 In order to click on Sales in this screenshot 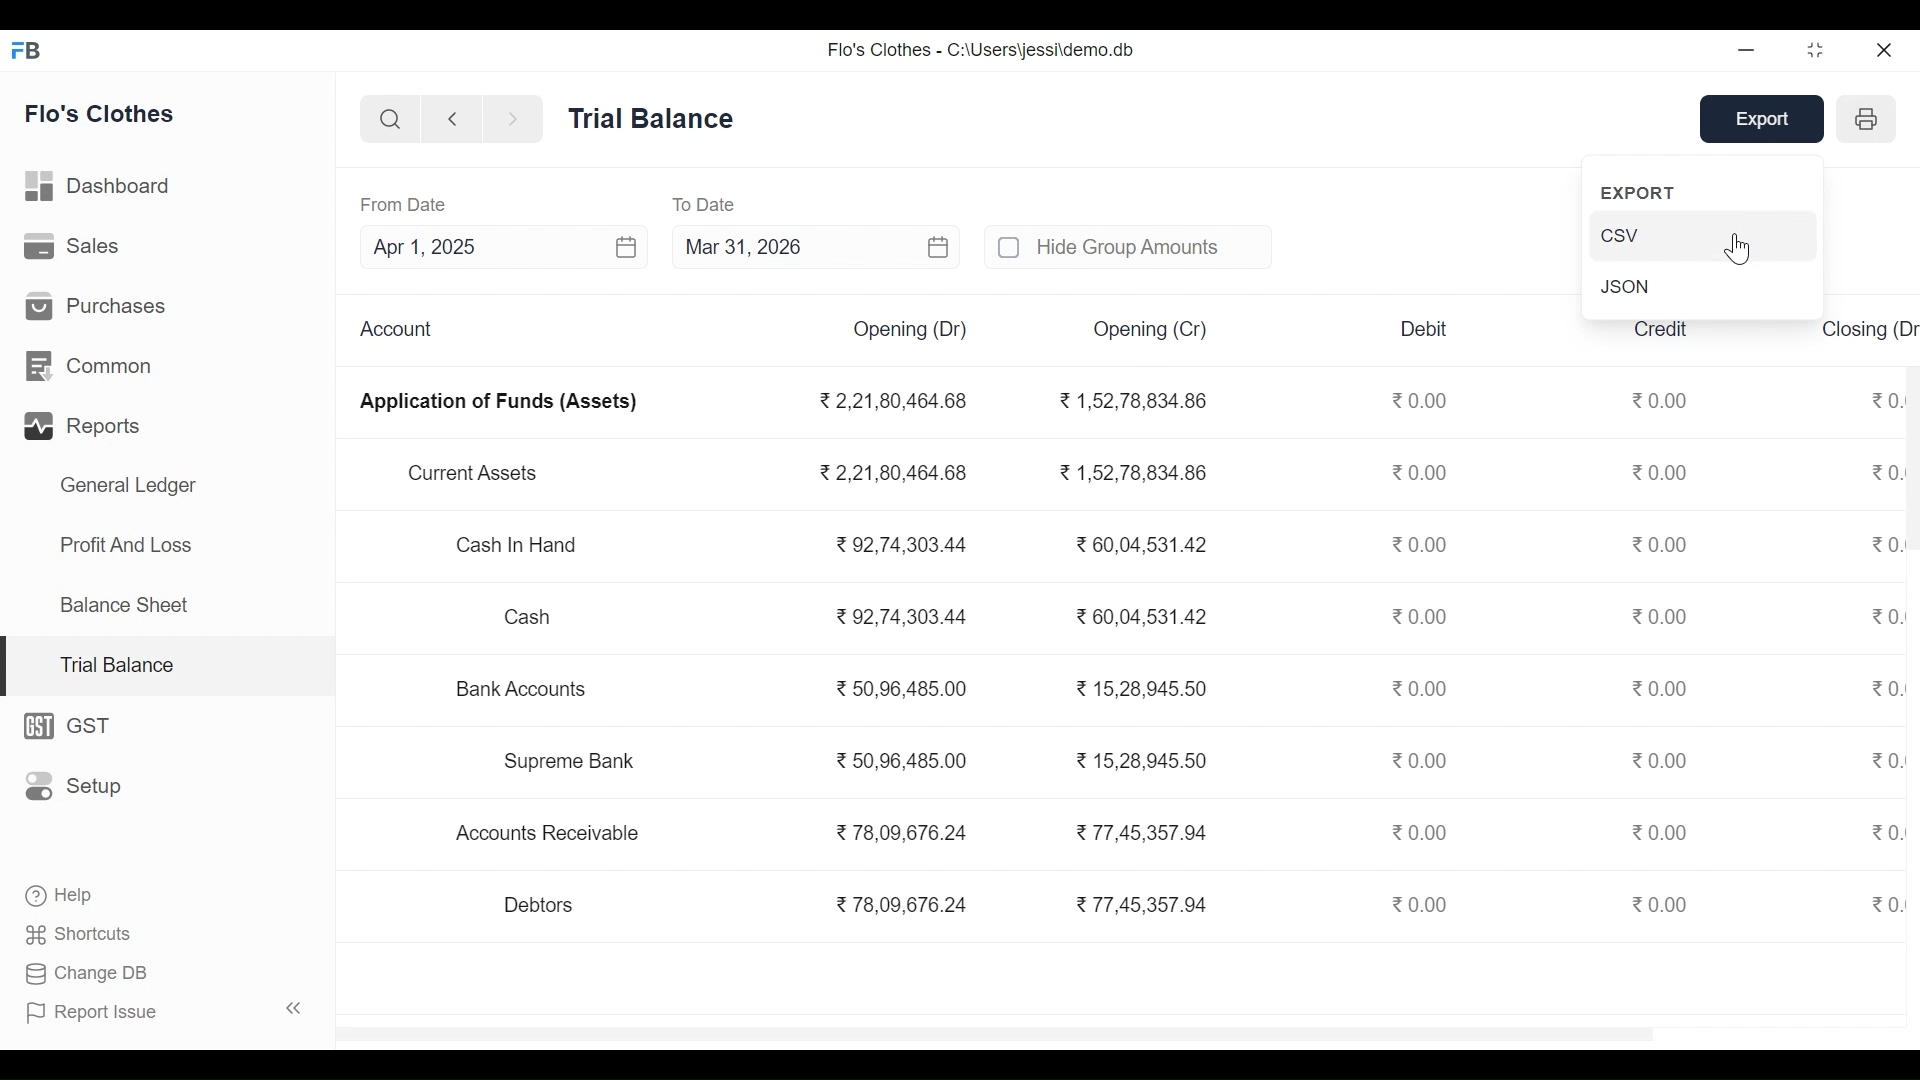, I will do `click(76, 246)`.